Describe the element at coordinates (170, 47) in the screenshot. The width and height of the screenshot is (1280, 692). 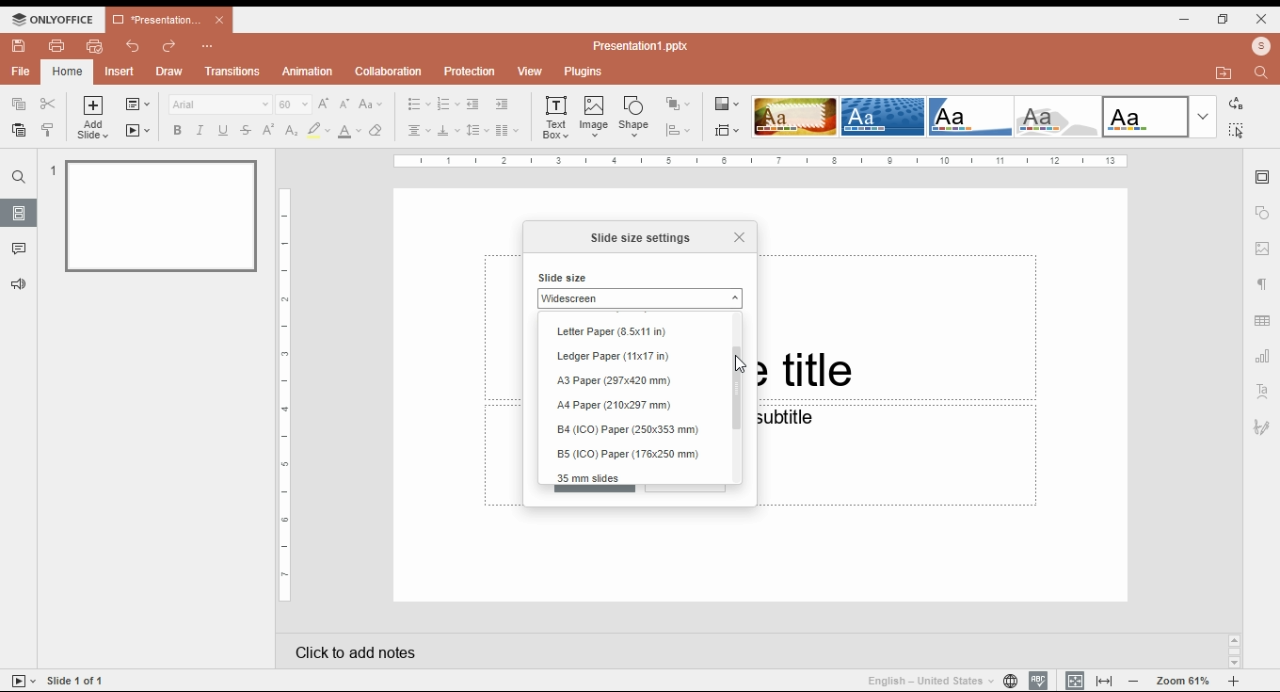
I see `redo` at that location.